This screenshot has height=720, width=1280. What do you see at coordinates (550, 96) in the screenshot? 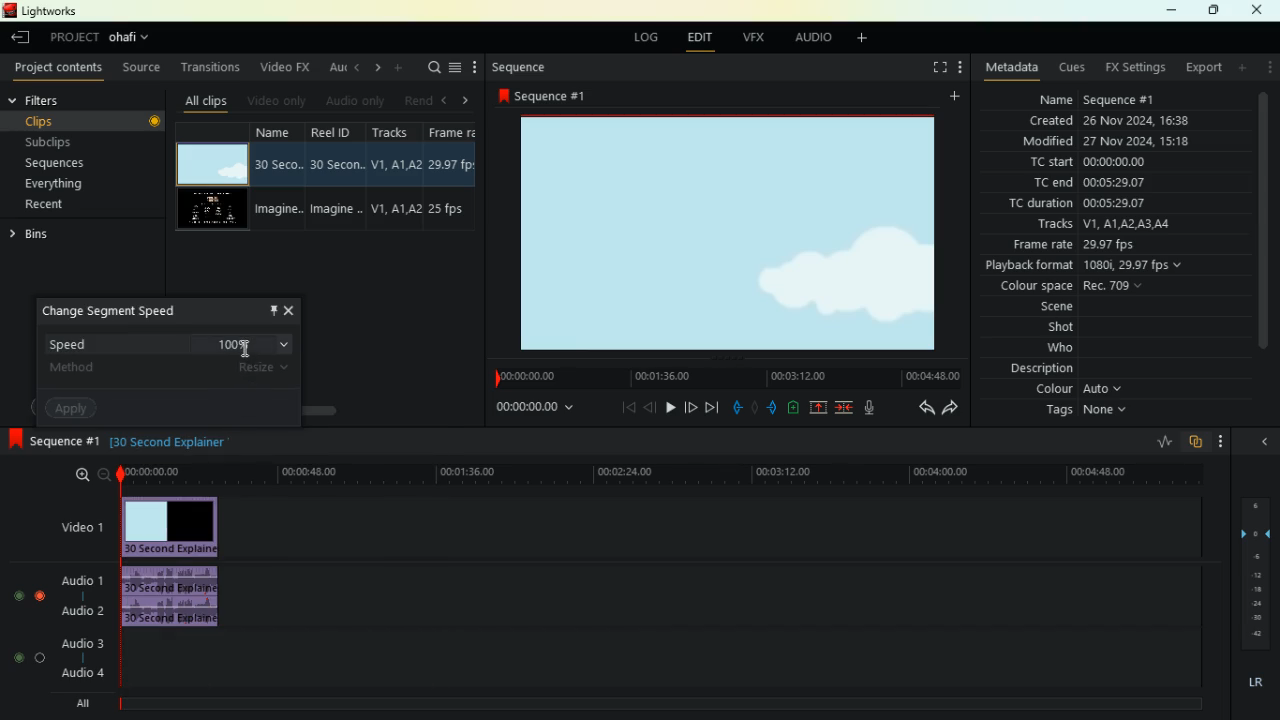
I see `sequence` at bounding box center [550, 96].